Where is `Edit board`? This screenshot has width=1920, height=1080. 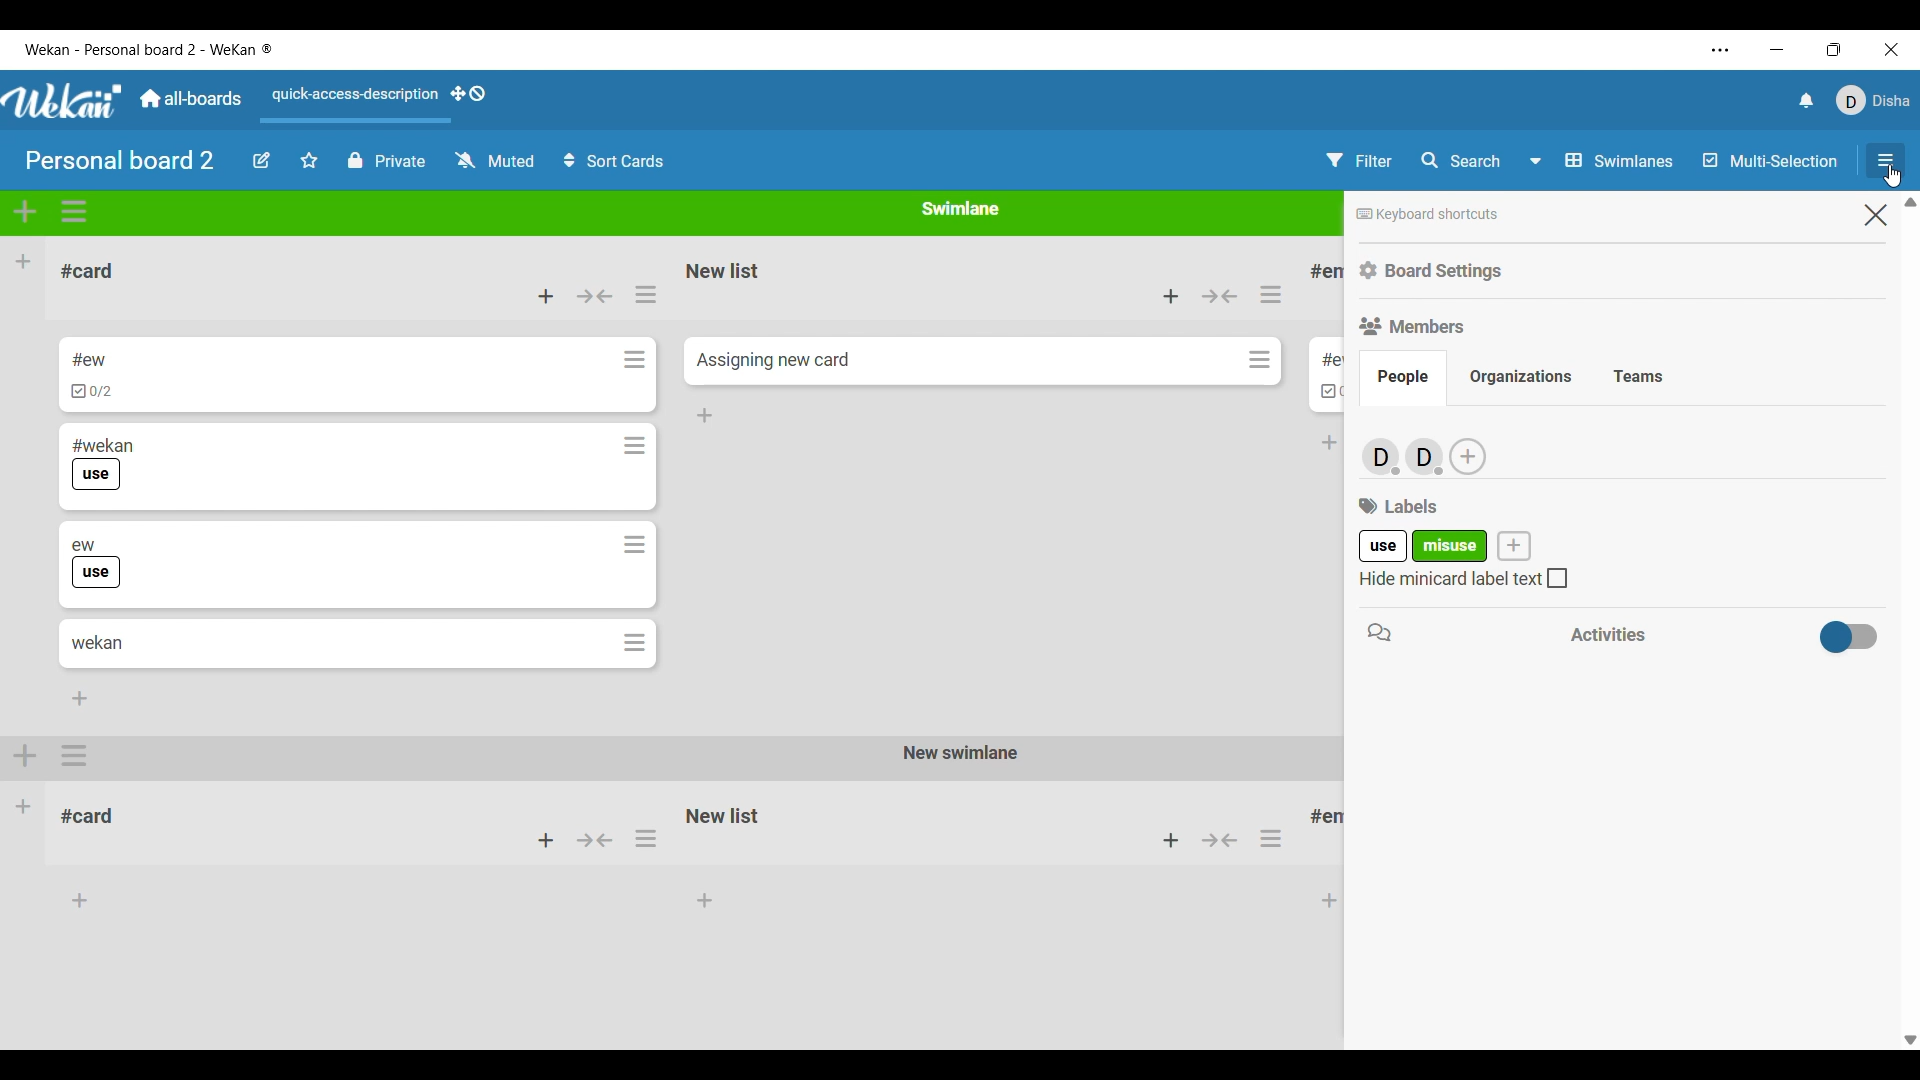
Edit board is located at coordinates (261, 160).